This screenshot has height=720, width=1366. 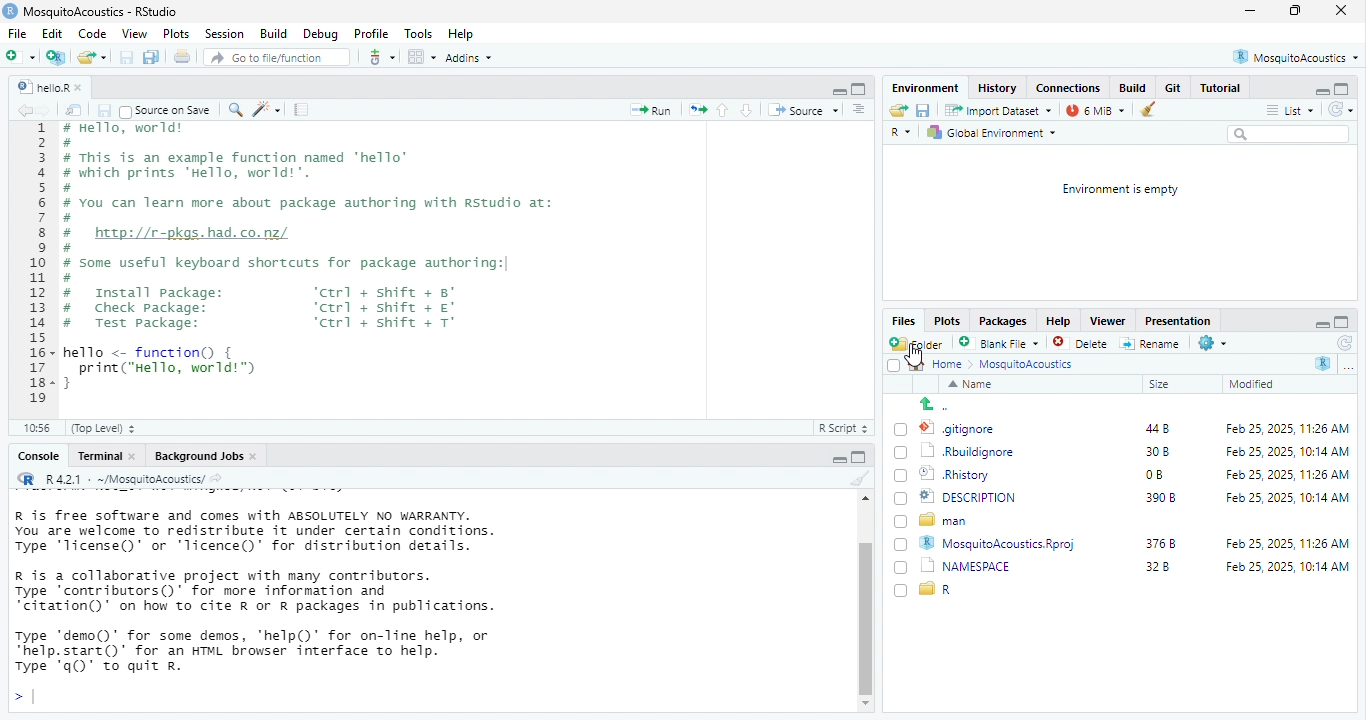 I want to click on hide r script, so click(x=1320, y=322).